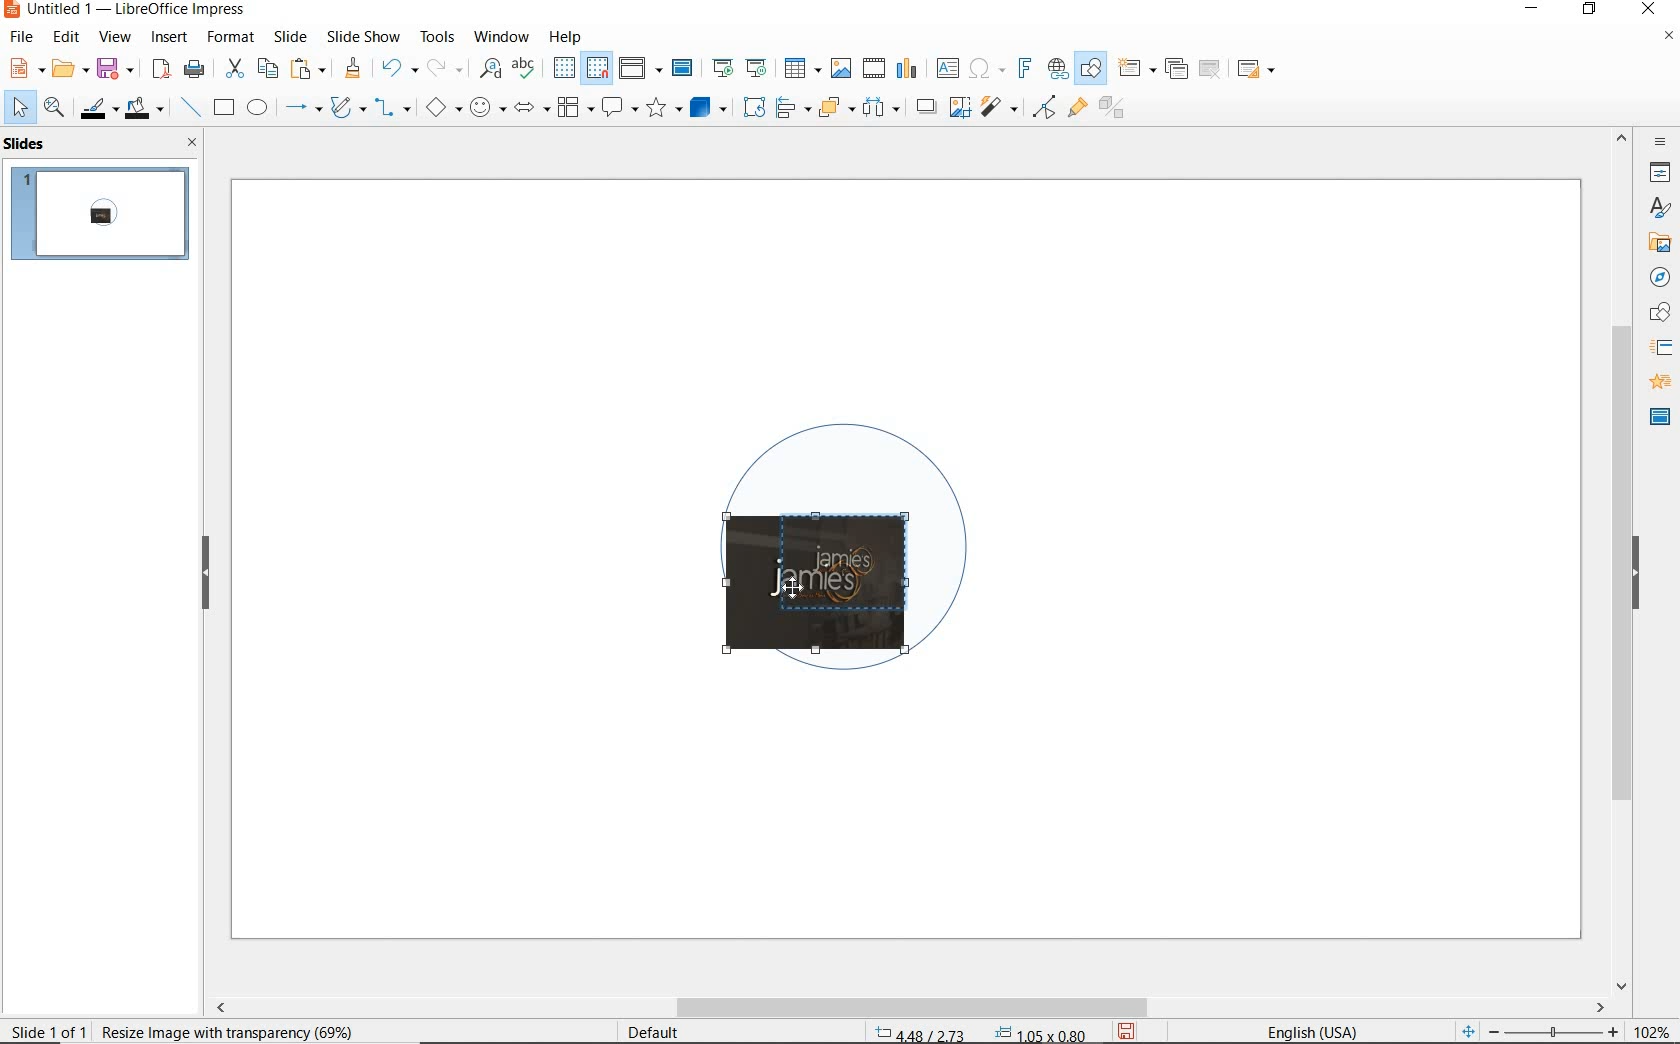 The height and width of the screenshot is (1044, 1680). What do you see at coordinates (490, 69) in the screenshot?
I see `find and replace` at bounding box center [490, 69].